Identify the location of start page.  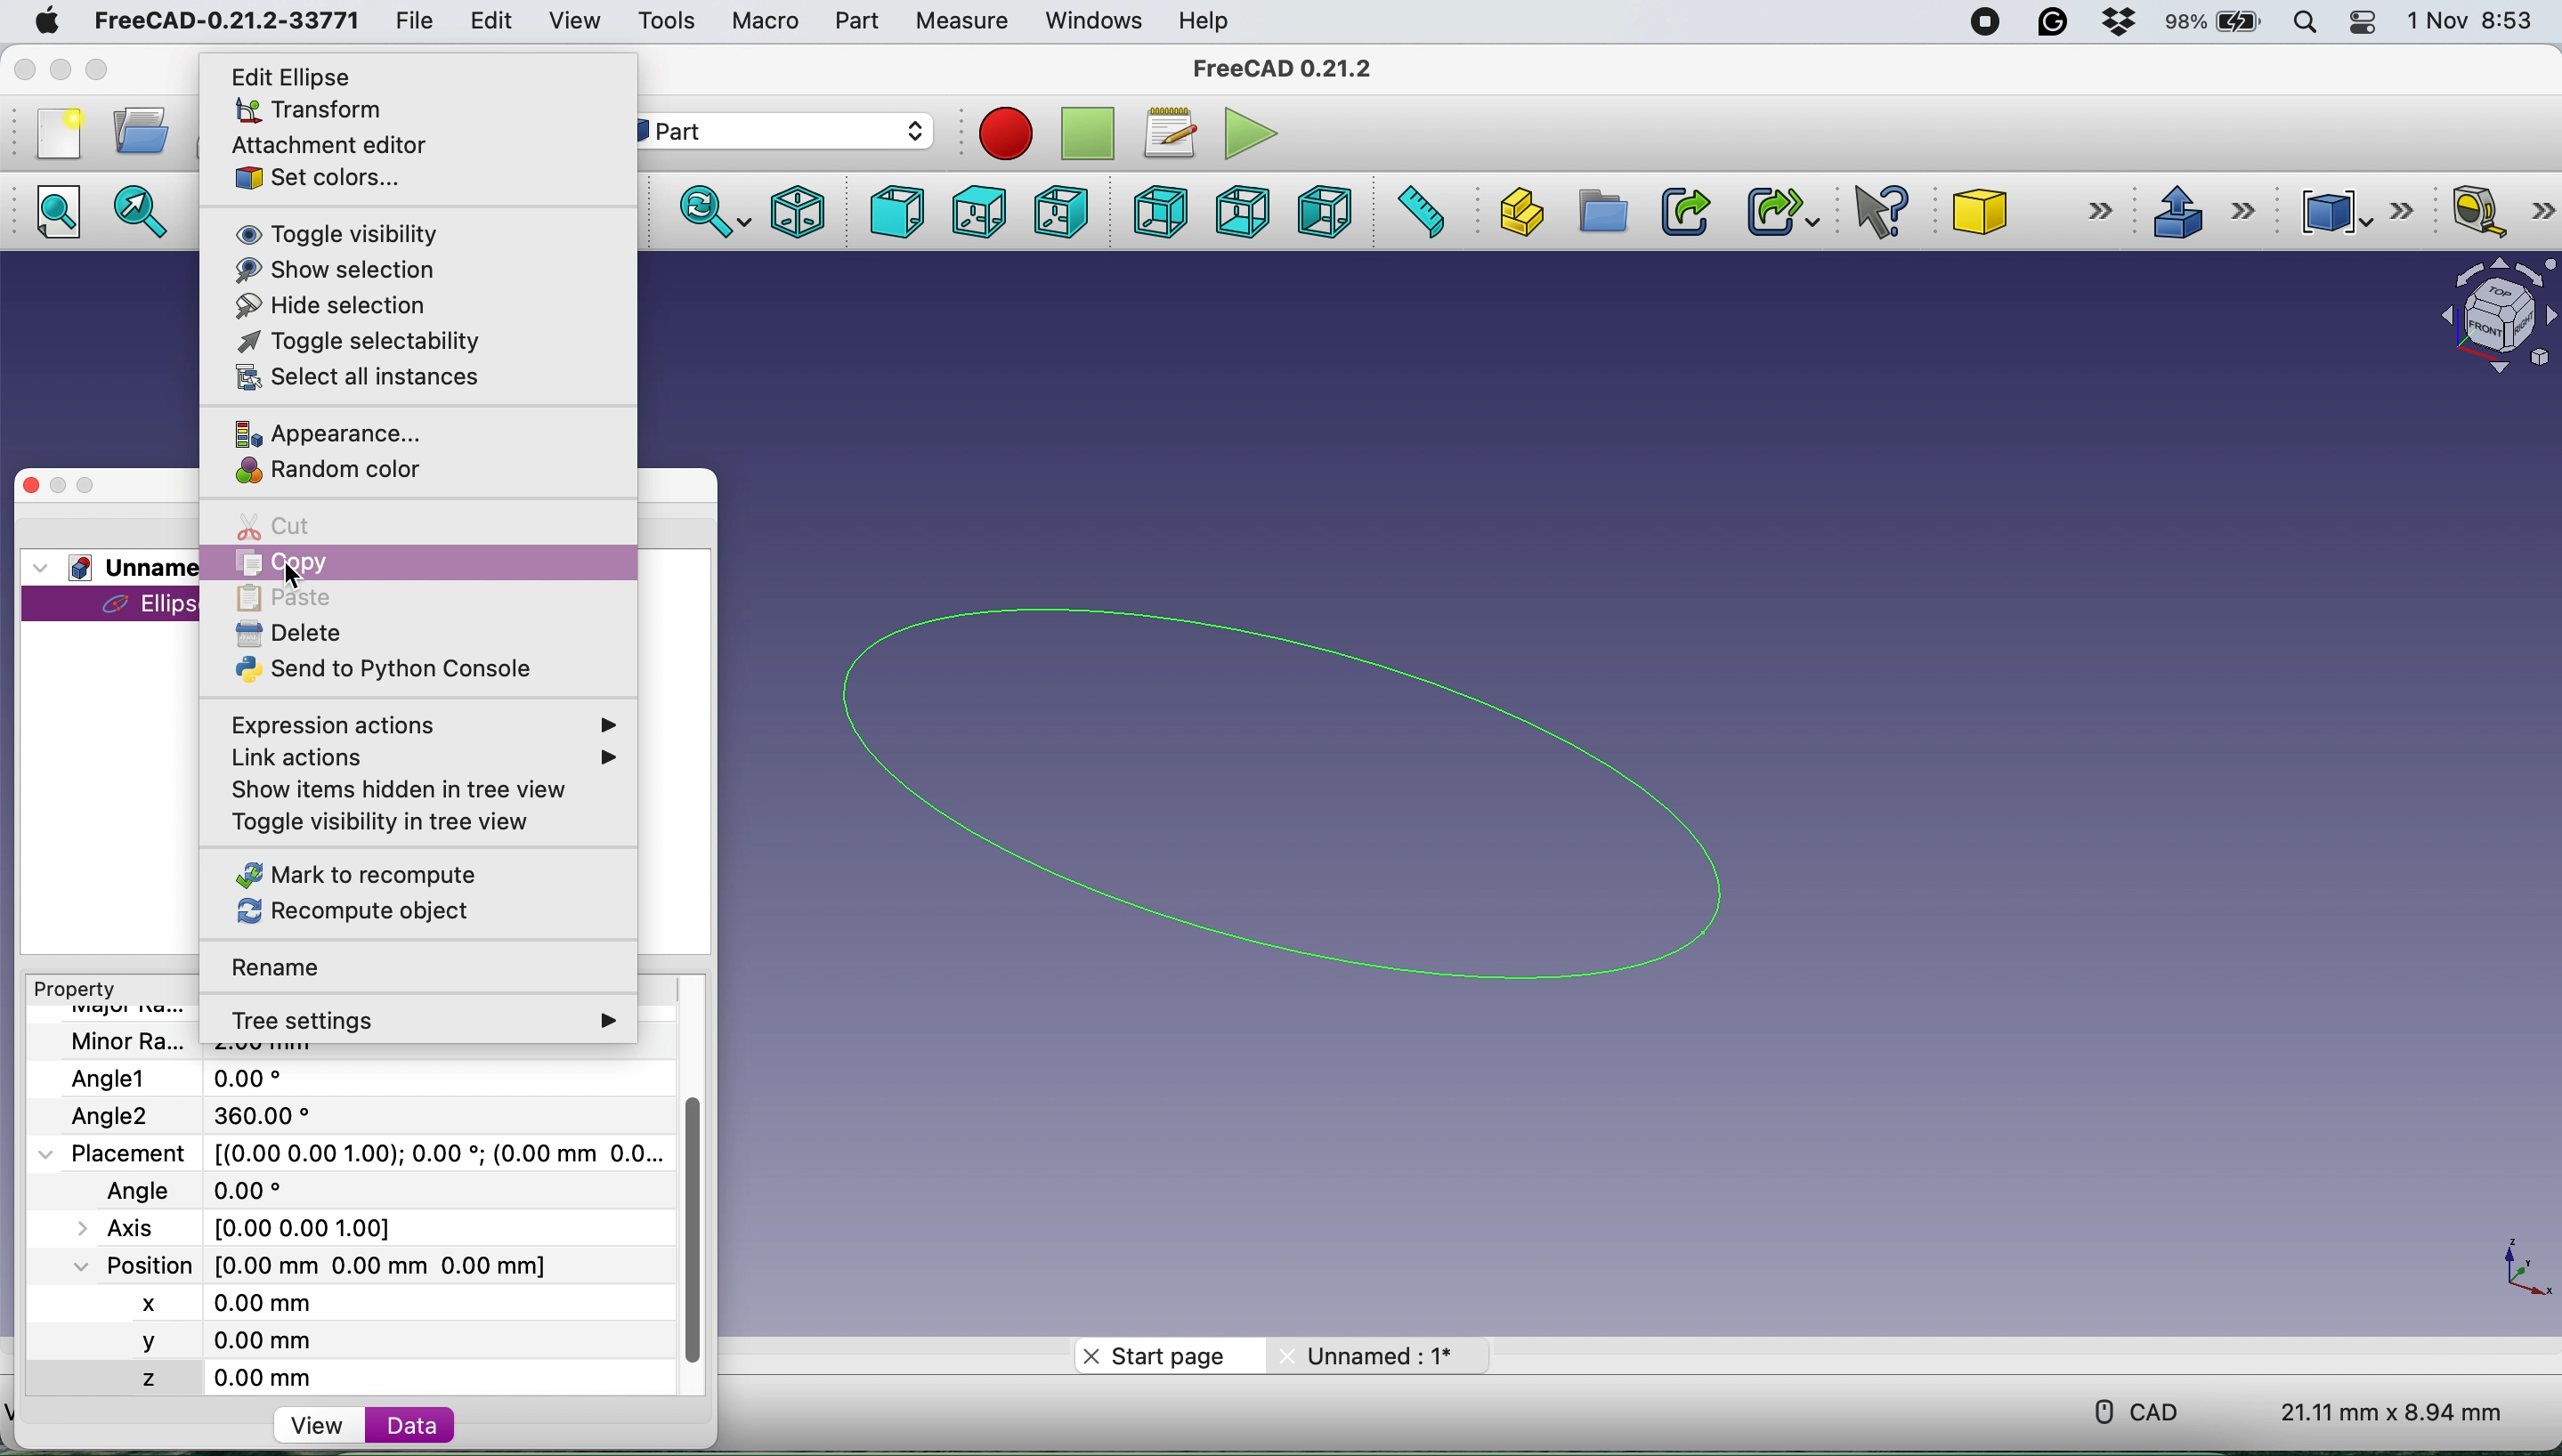
(1161, 1355).